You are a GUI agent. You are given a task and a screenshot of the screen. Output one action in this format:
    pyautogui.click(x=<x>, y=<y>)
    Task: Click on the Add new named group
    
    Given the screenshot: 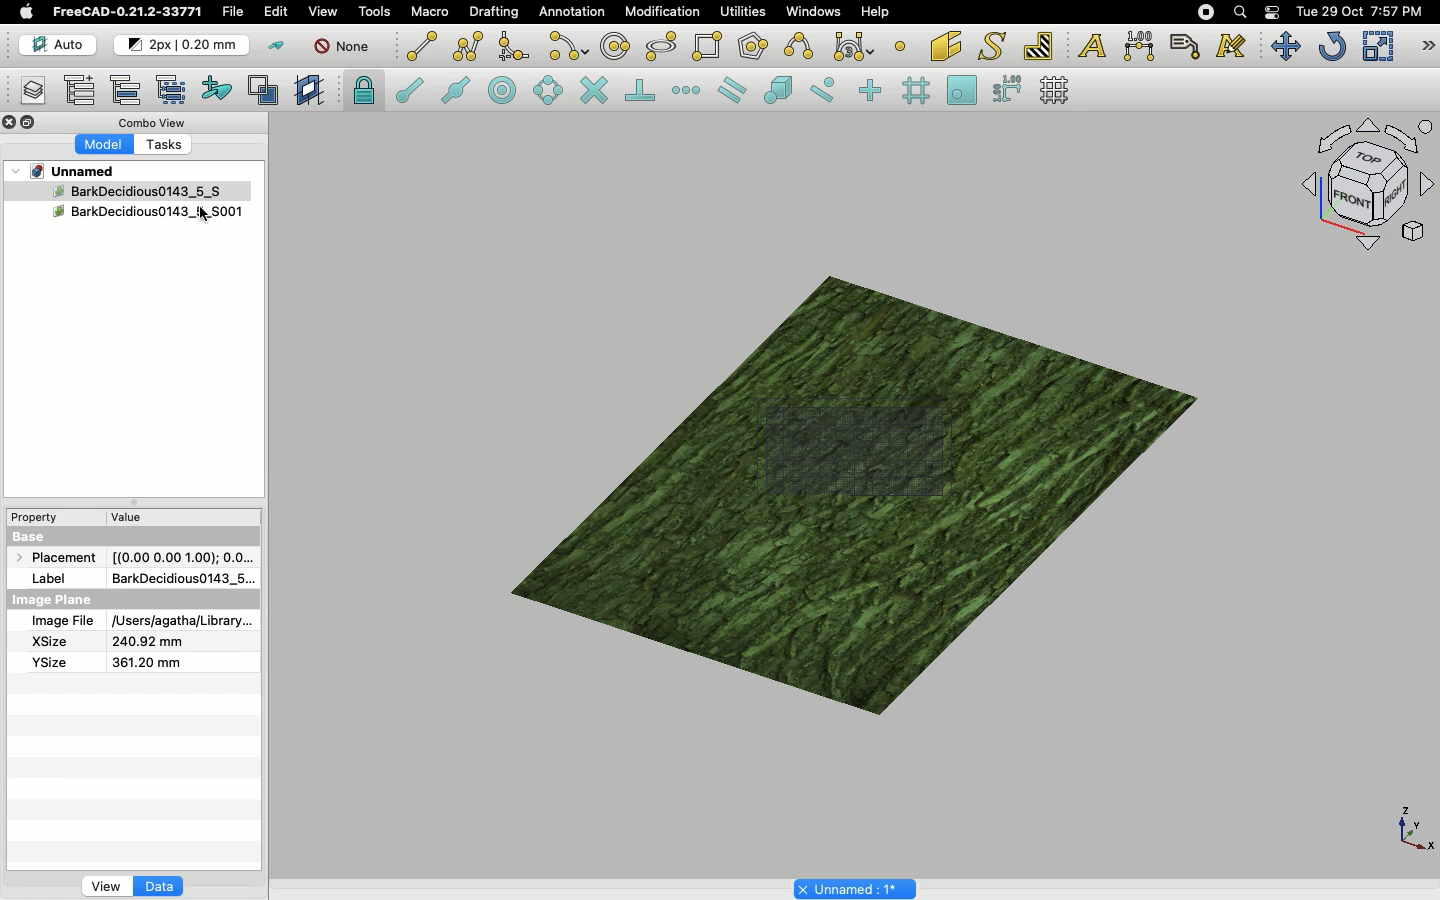 What is the action you would take?
    pyautogui.click(x=84, y=92)
    